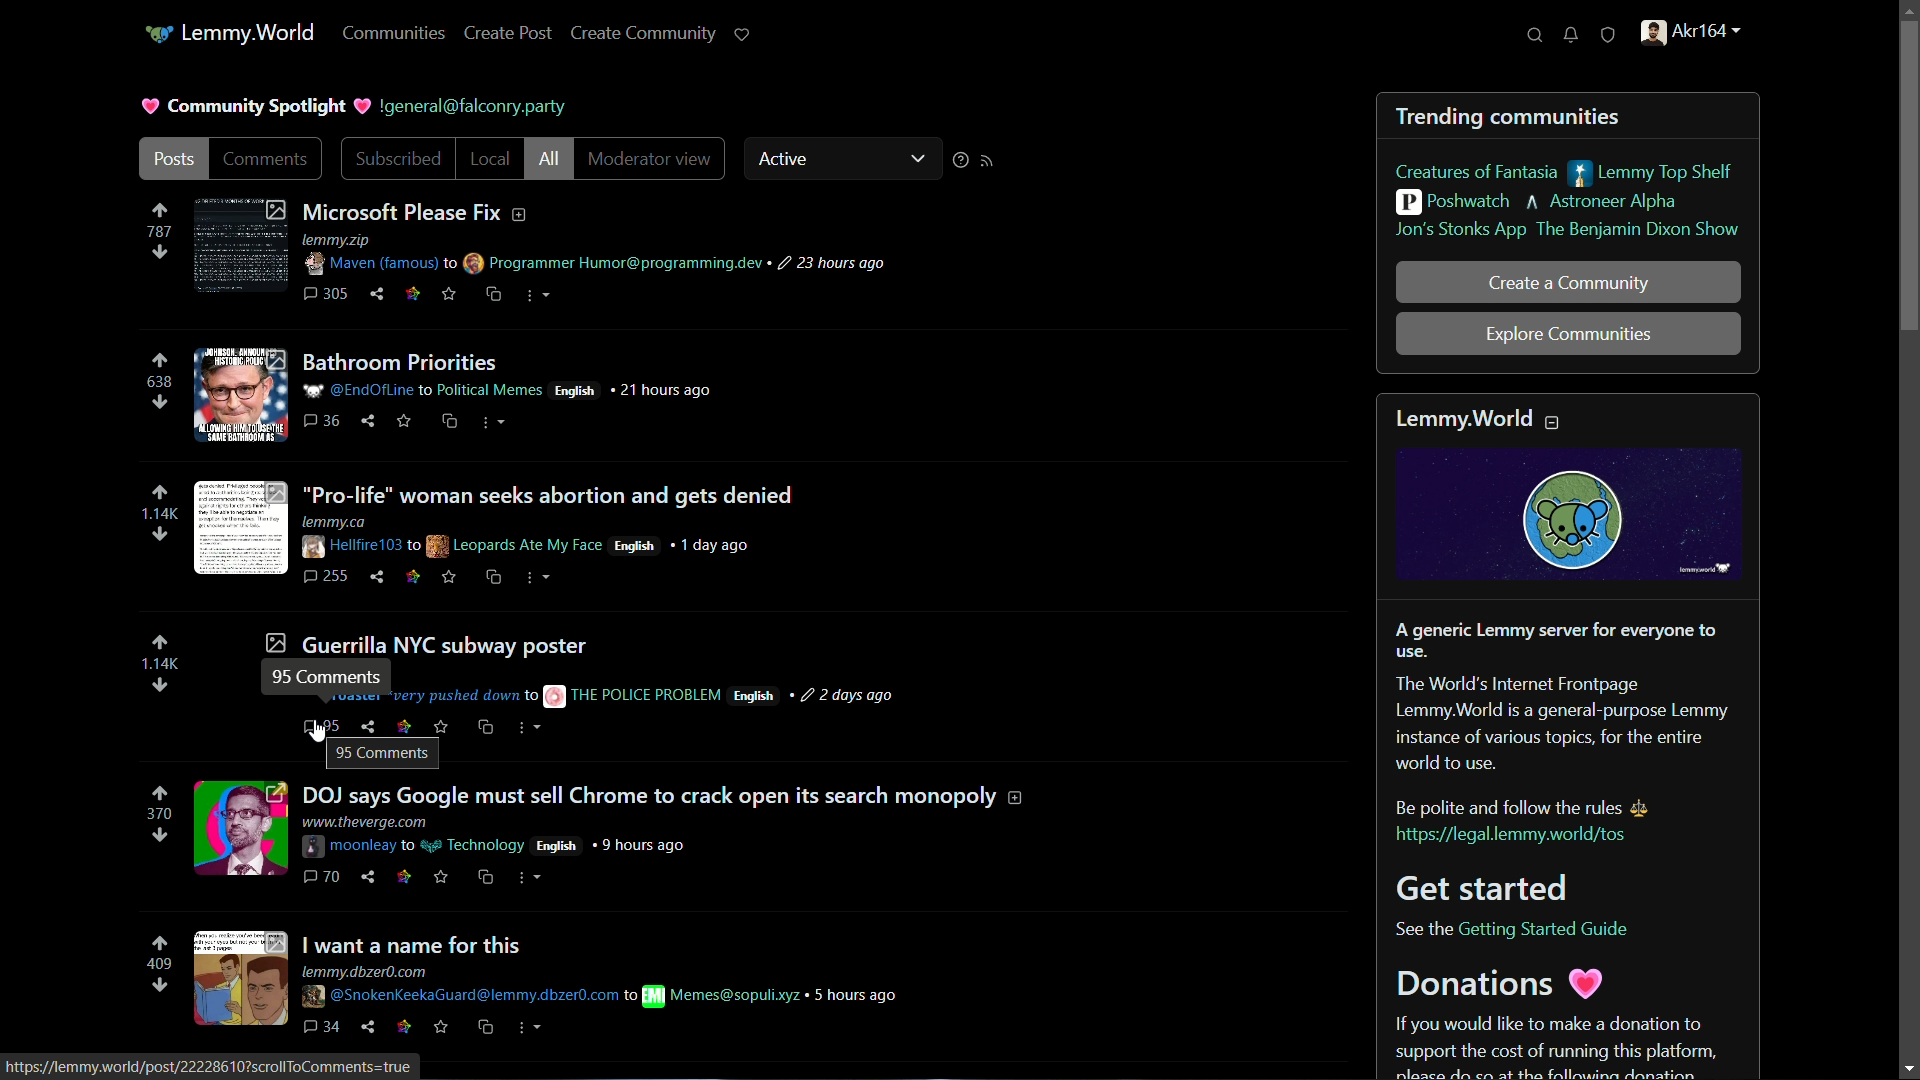 The width and height of the screenshot is (1920, 1080). Describe the element at coordinates (1450, 204) in the screenshot. I see `poshwatch` at that location.